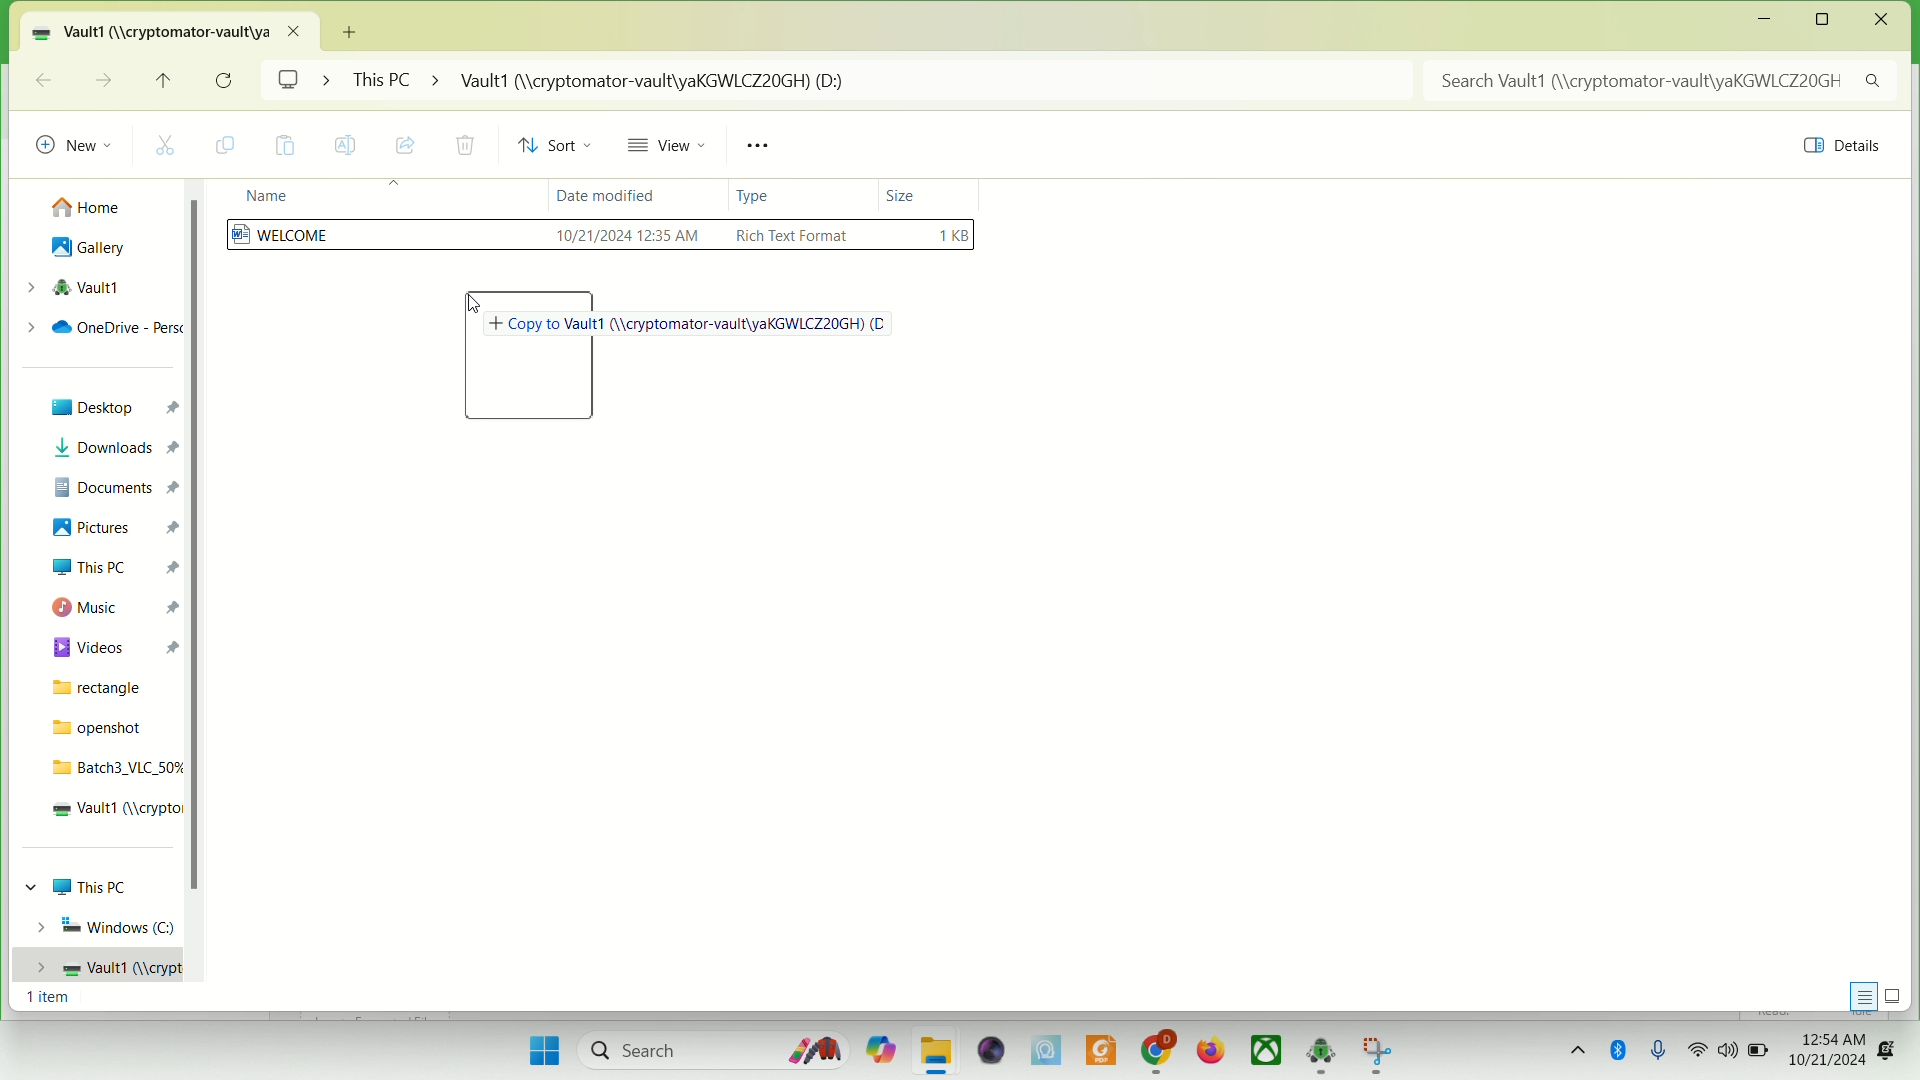 This screenshot has height=1080, width=1920. What do you see at coordinates (685, 321) in the screenshot?
I see `Copy to Vault1 (//cryptomator-vault/yaKGWLCZ20GH)` at bounding box center [685, 321].